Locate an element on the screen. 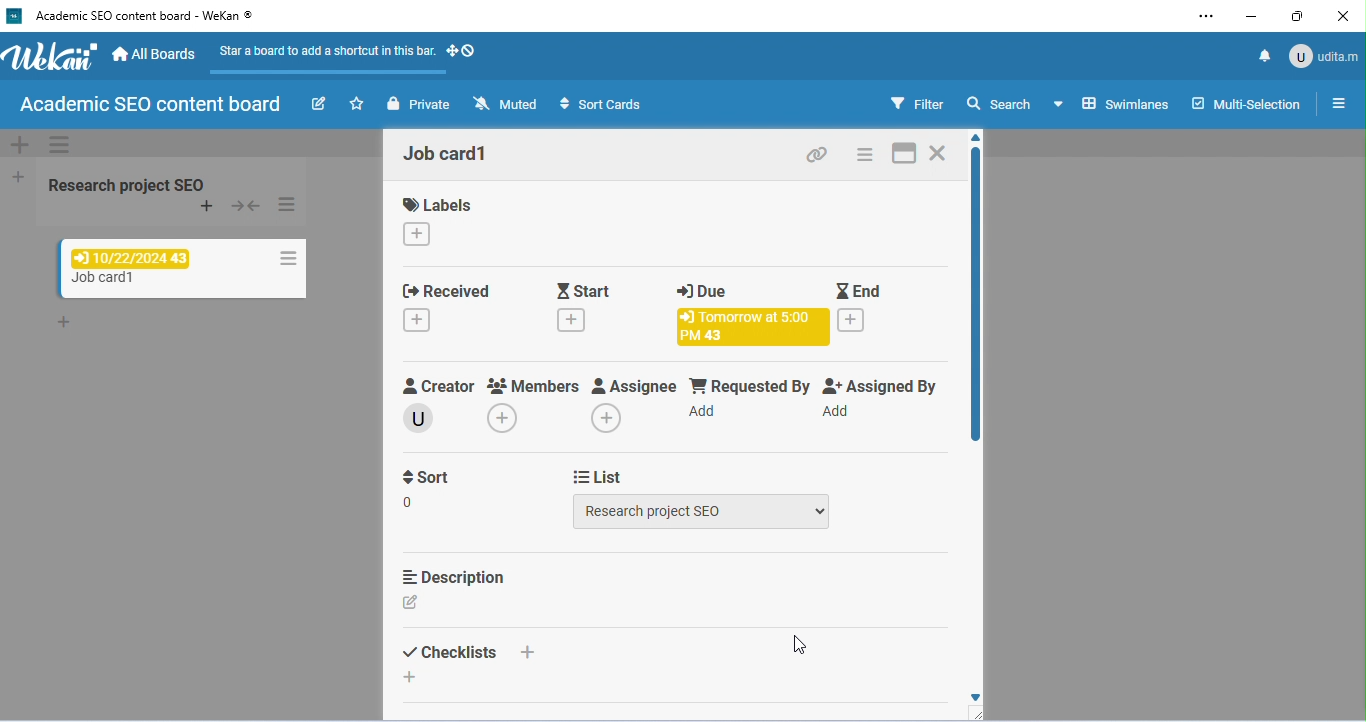 The height and width of the screenshot is (722, 1366). close is located at coordinates (1342, 17).